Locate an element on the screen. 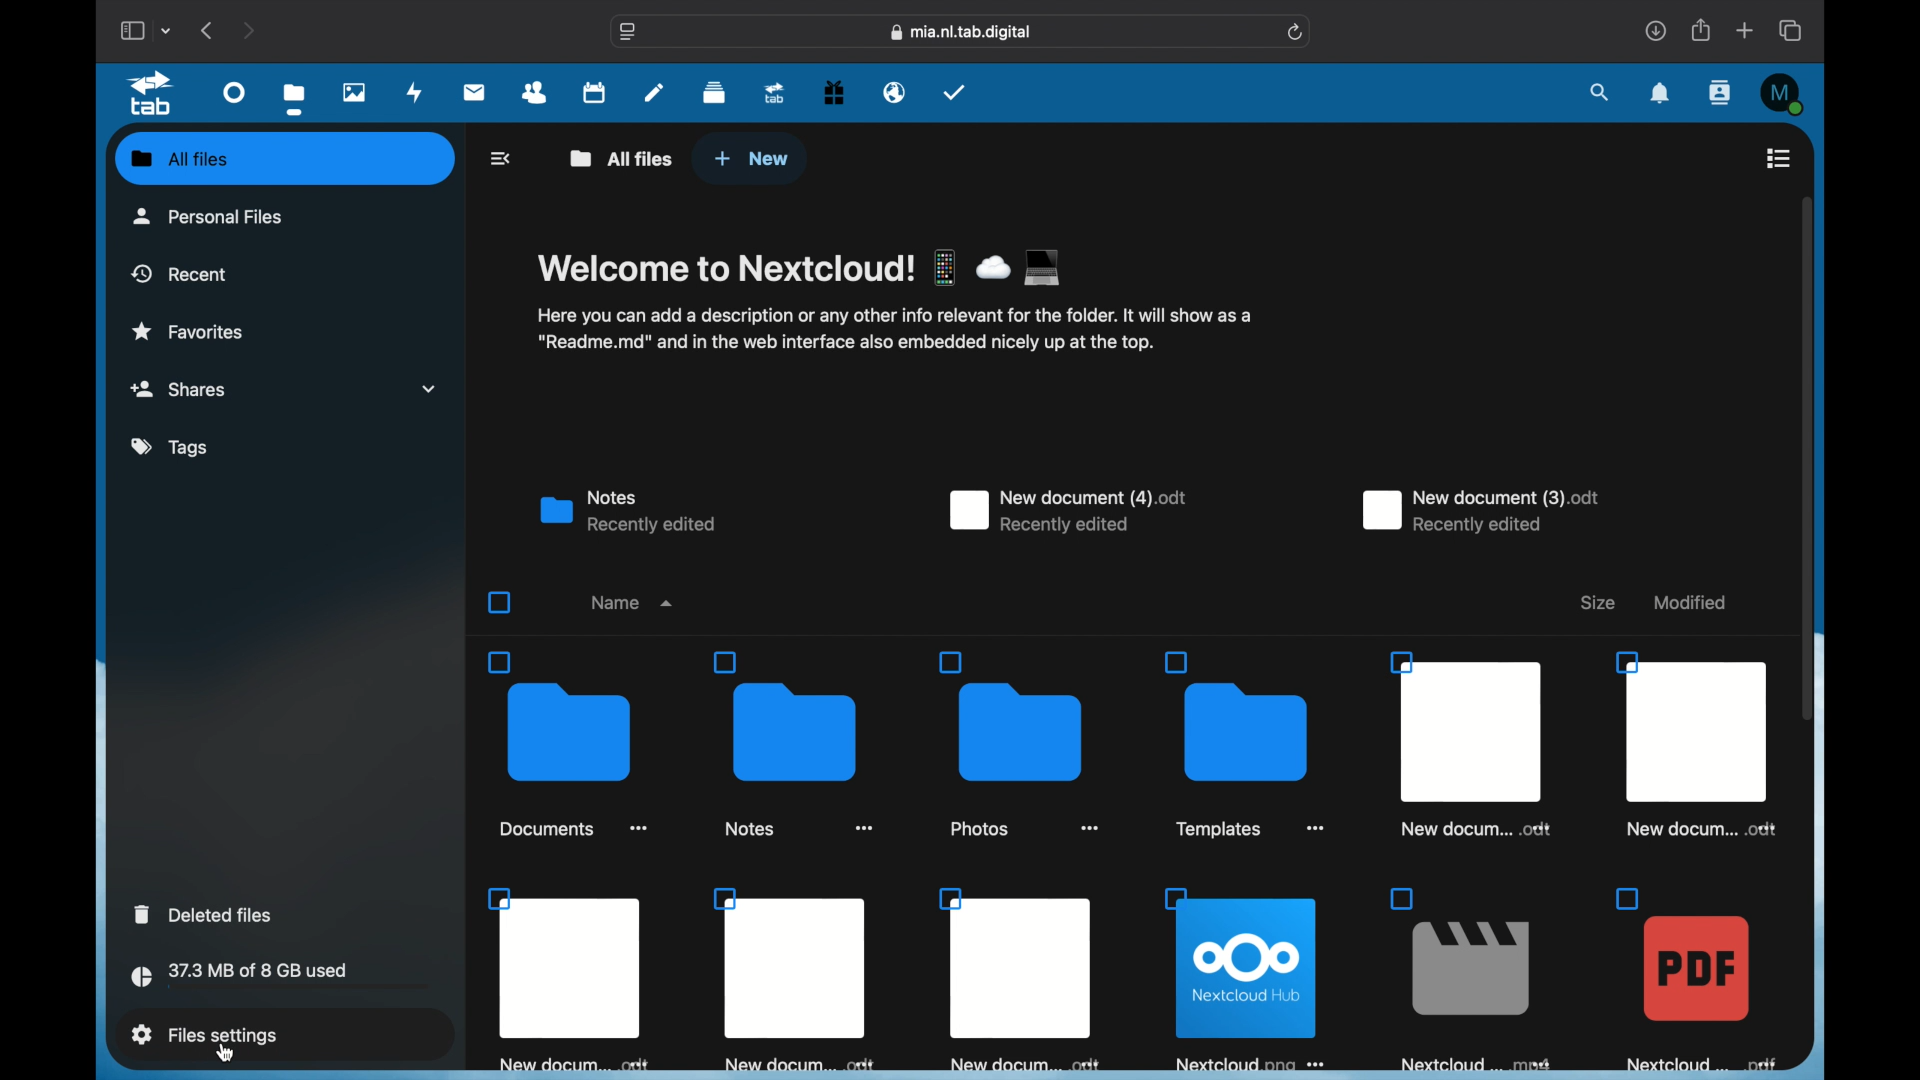 Image resolution: width=1920 pixels, height=1080 pixels. new tab is located at coordinates (1745, 30).